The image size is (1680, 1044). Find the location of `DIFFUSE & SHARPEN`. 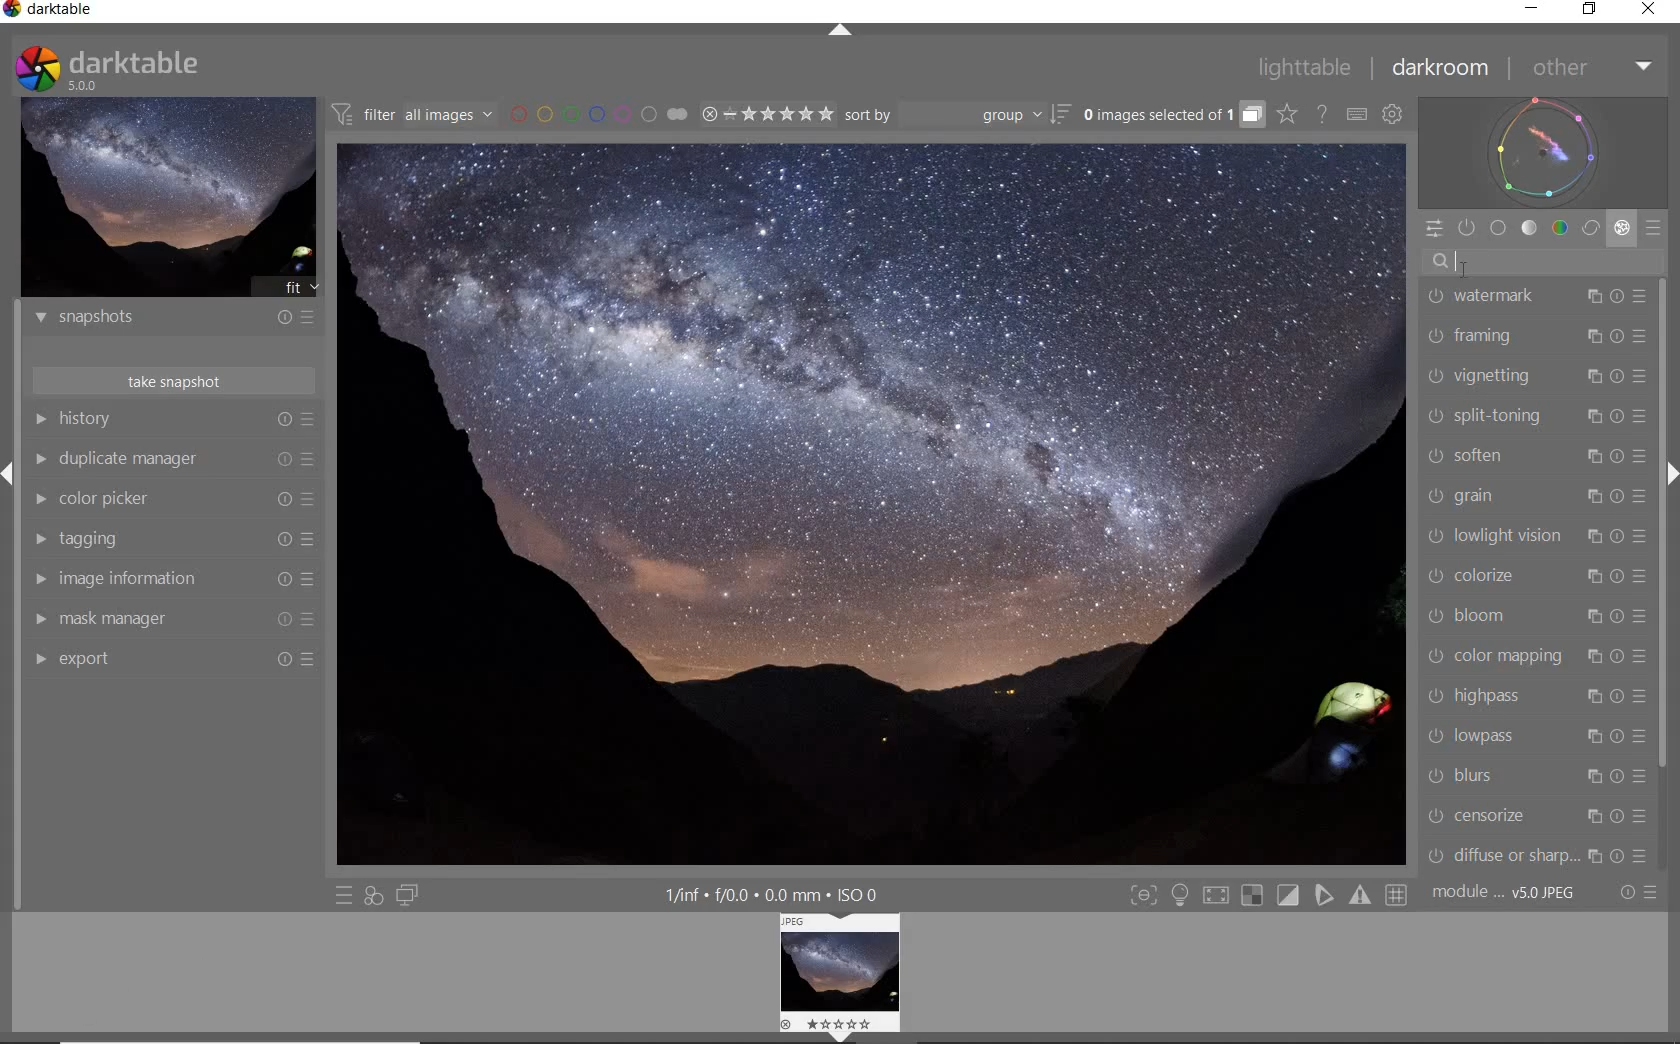

DIFFUSE & SHARPEN is located at coordinates (1498, 855).